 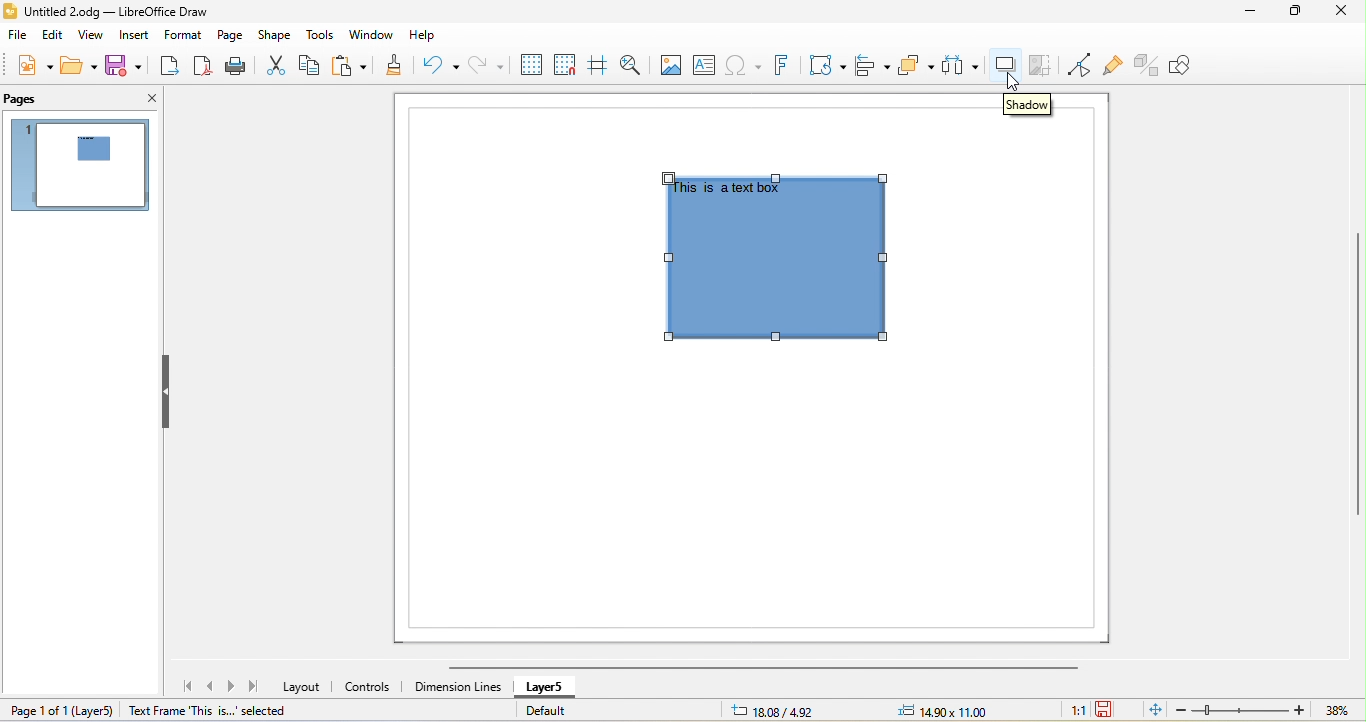 I want to click on format, so click(x=181, y=37).